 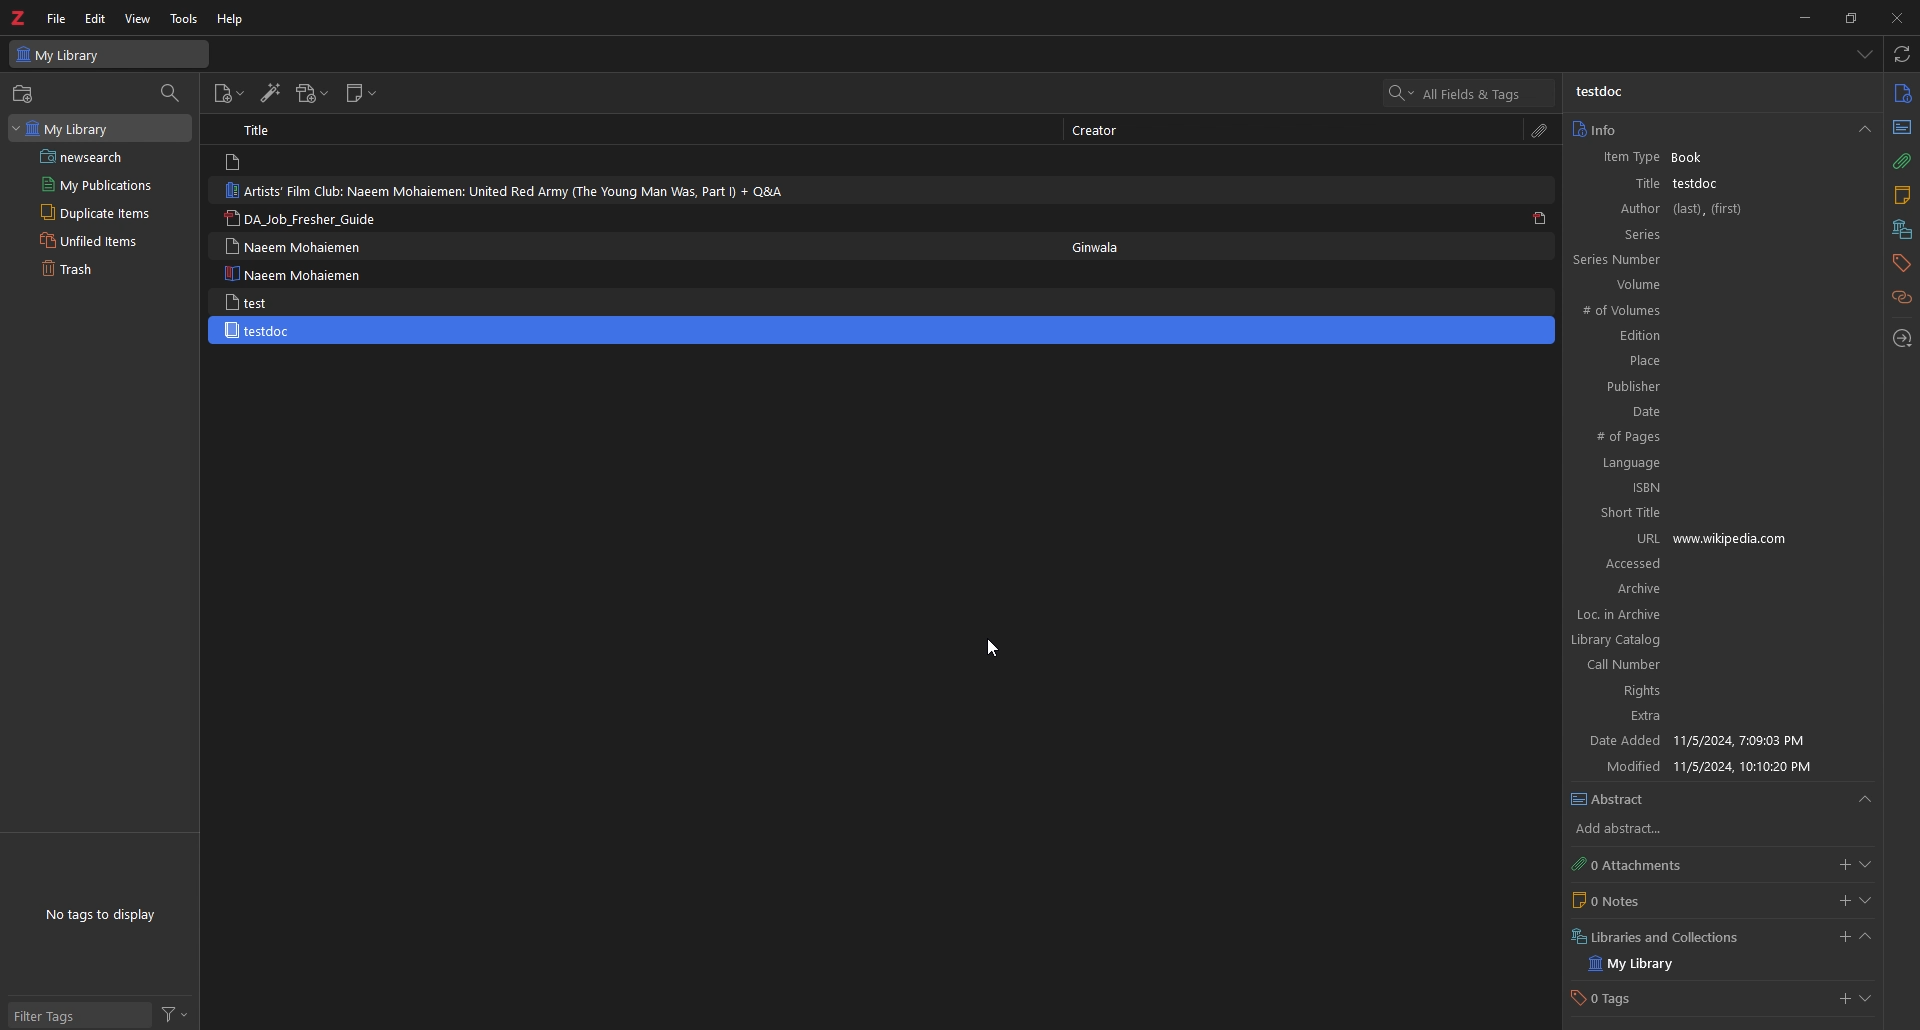 What do you see at coordinates (271, 93) in the screenshot?
I see `add items by identifier` at bounding box center [271, 93].